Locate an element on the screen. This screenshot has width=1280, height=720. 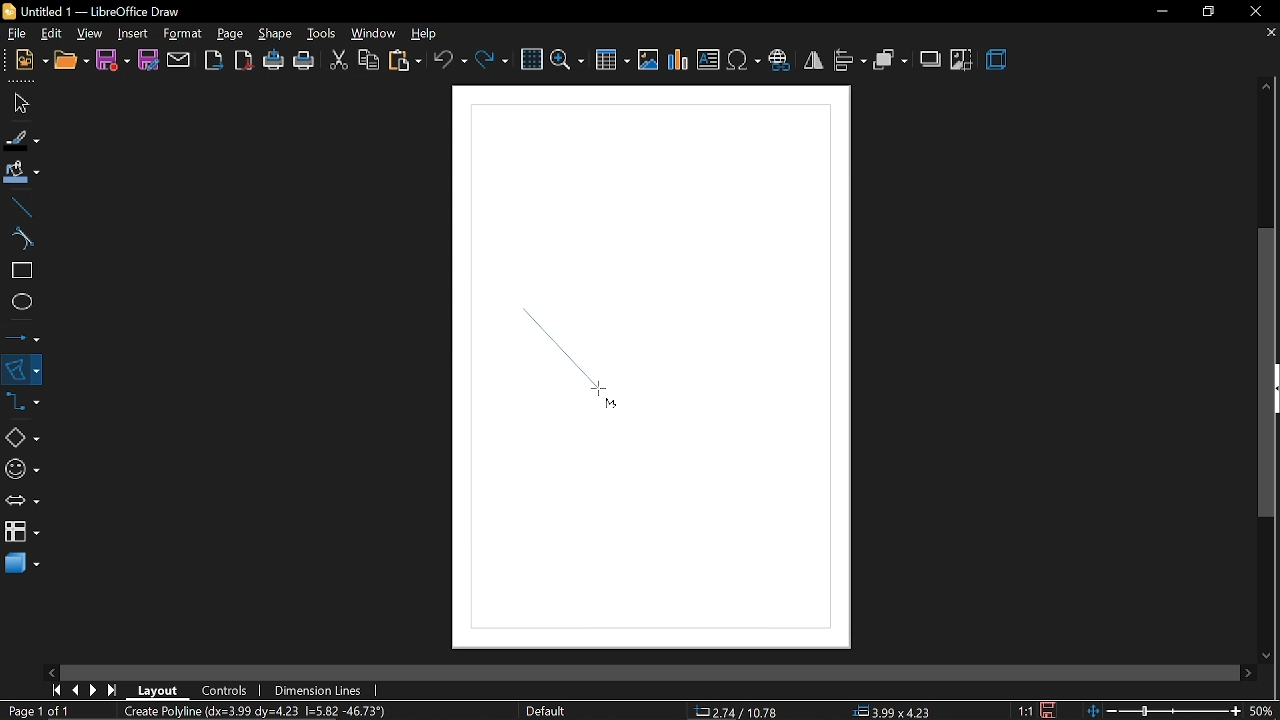
insert image is located at coordinates (650, 60).